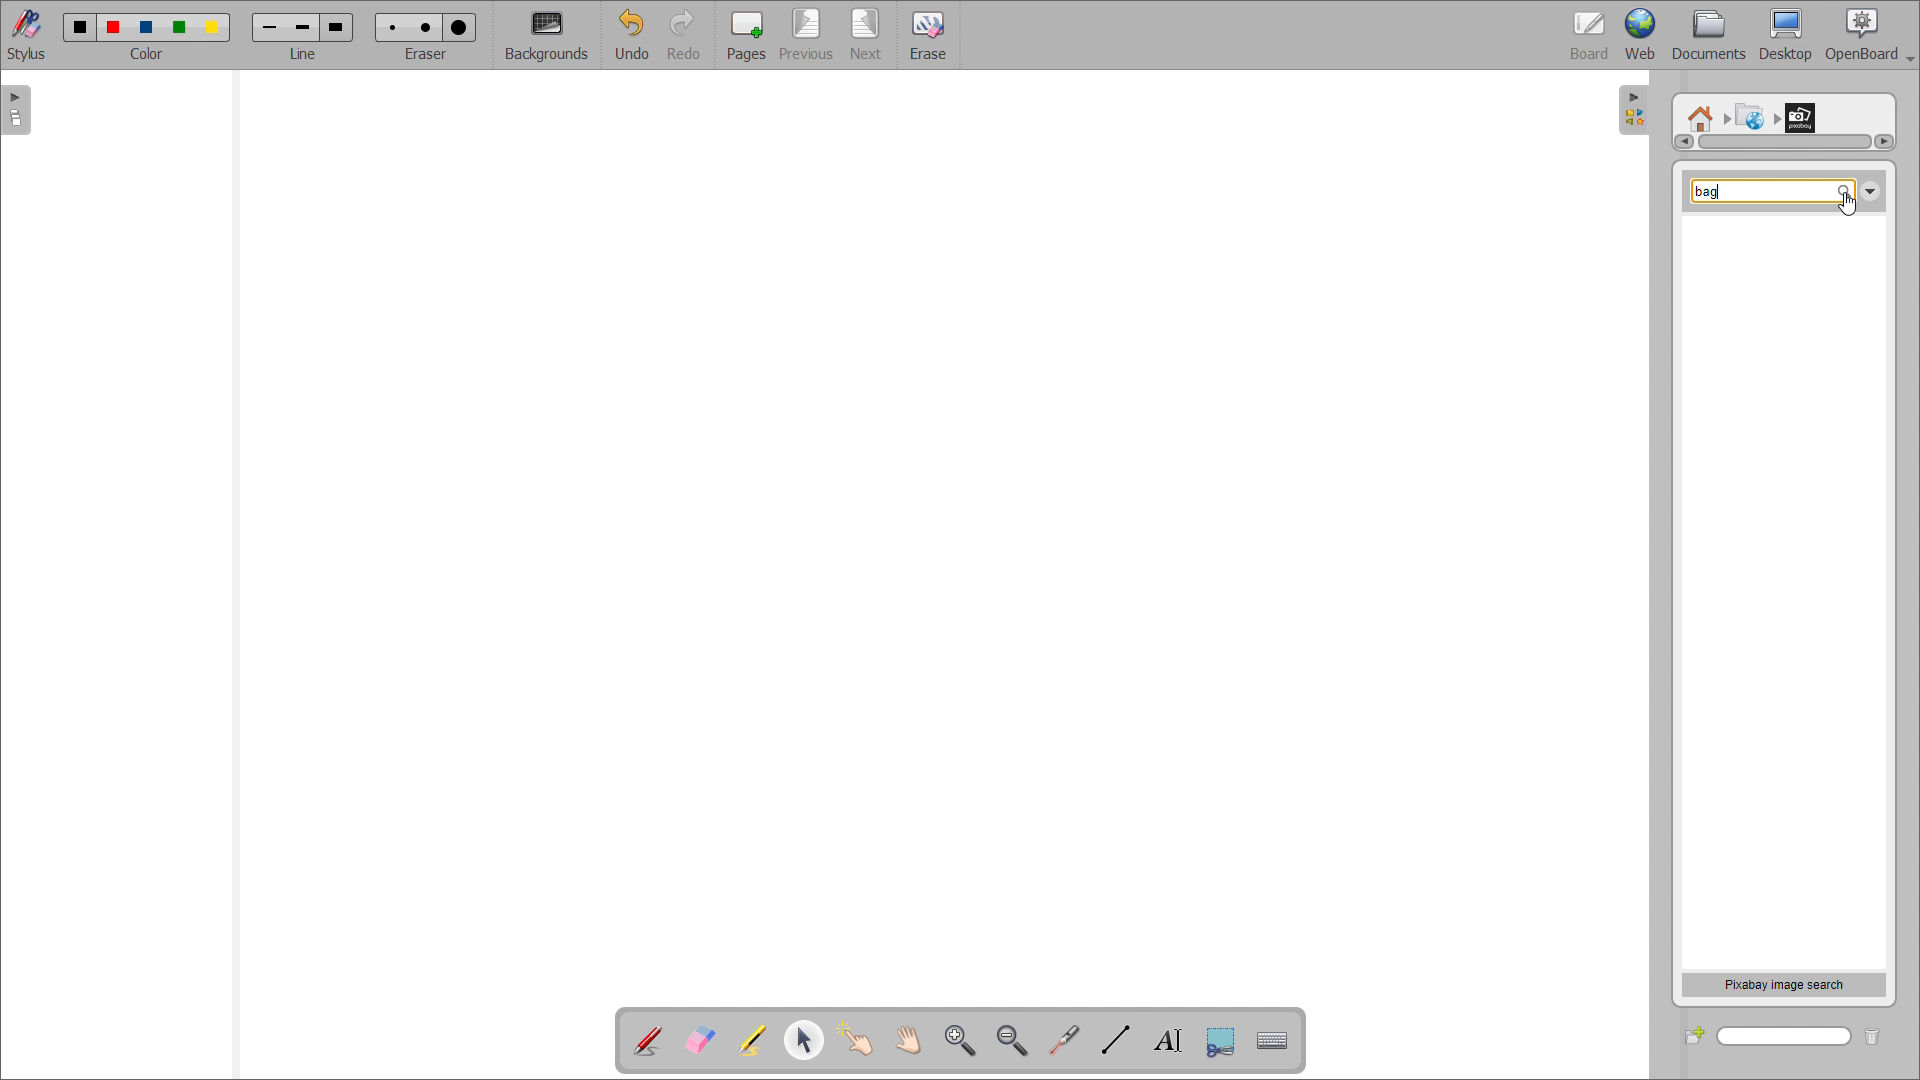  Describe the element at coordinates (1064, 1040) in the screenshot. I see `virtual laser pointer` at that location.